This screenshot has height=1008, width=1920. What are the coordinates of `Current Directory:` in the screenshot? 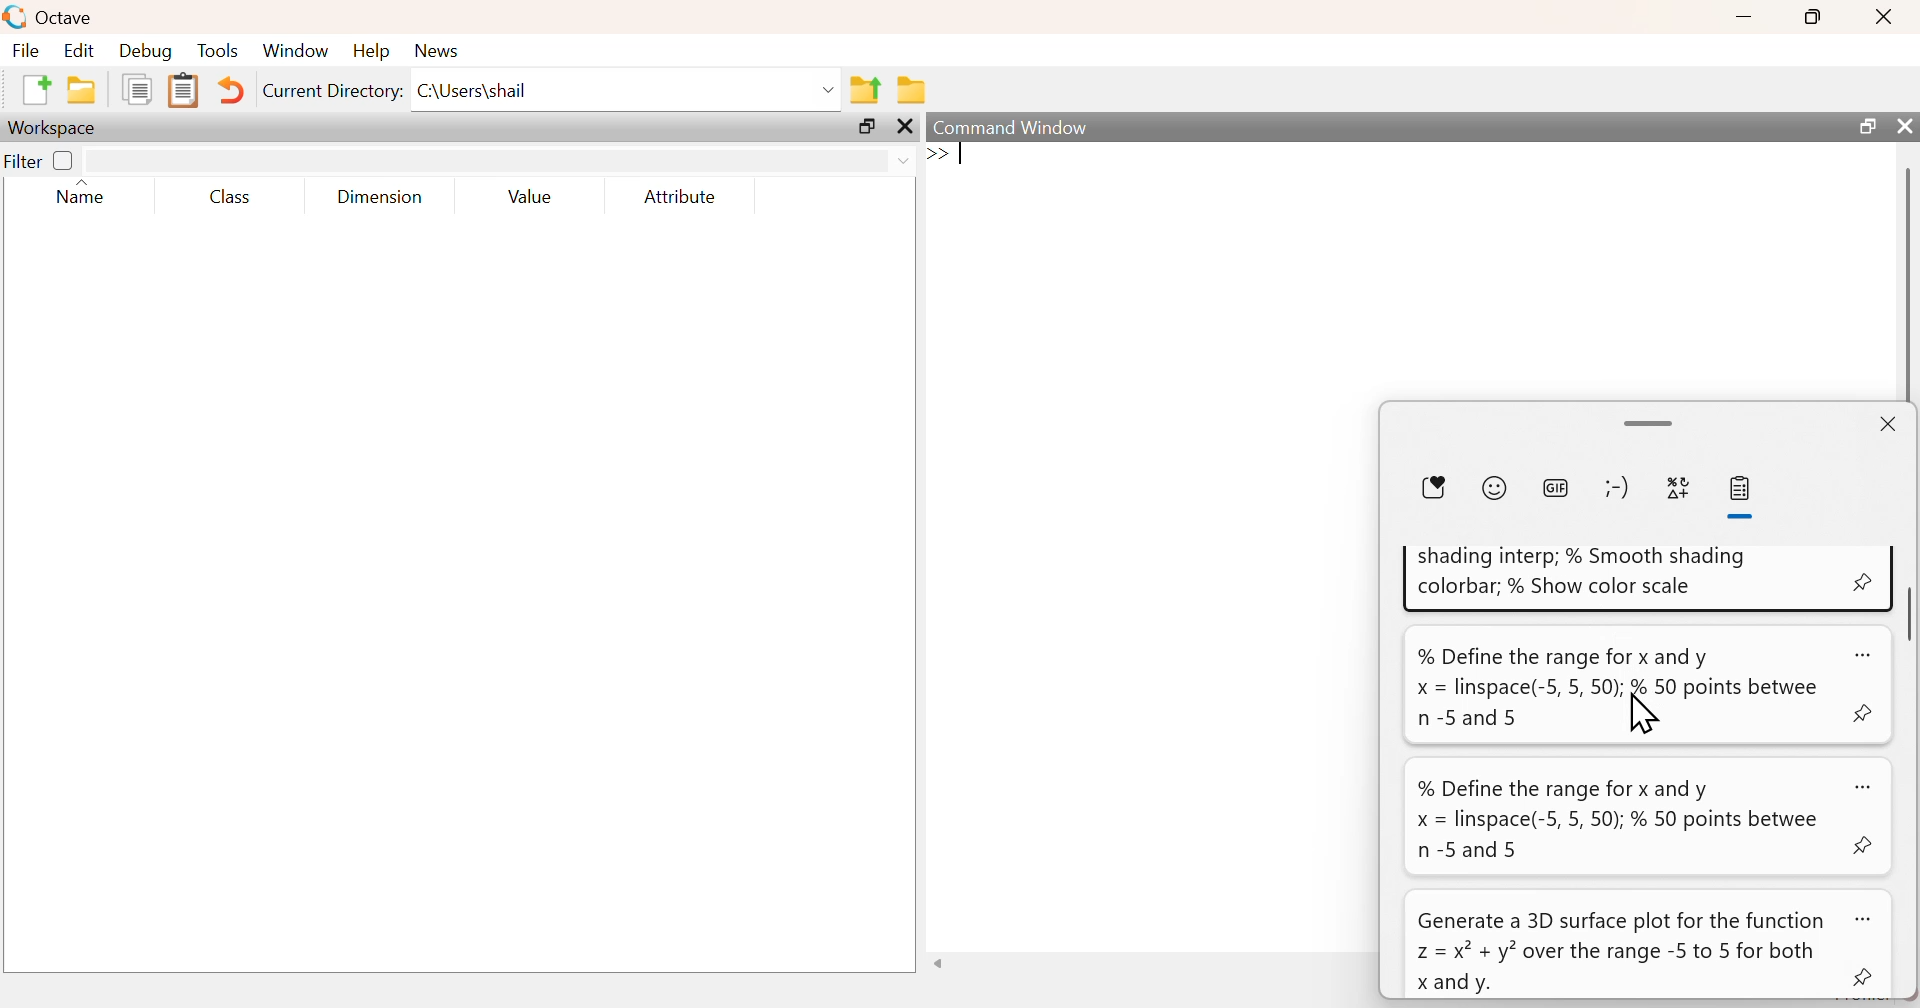 It's located at (334, 91).